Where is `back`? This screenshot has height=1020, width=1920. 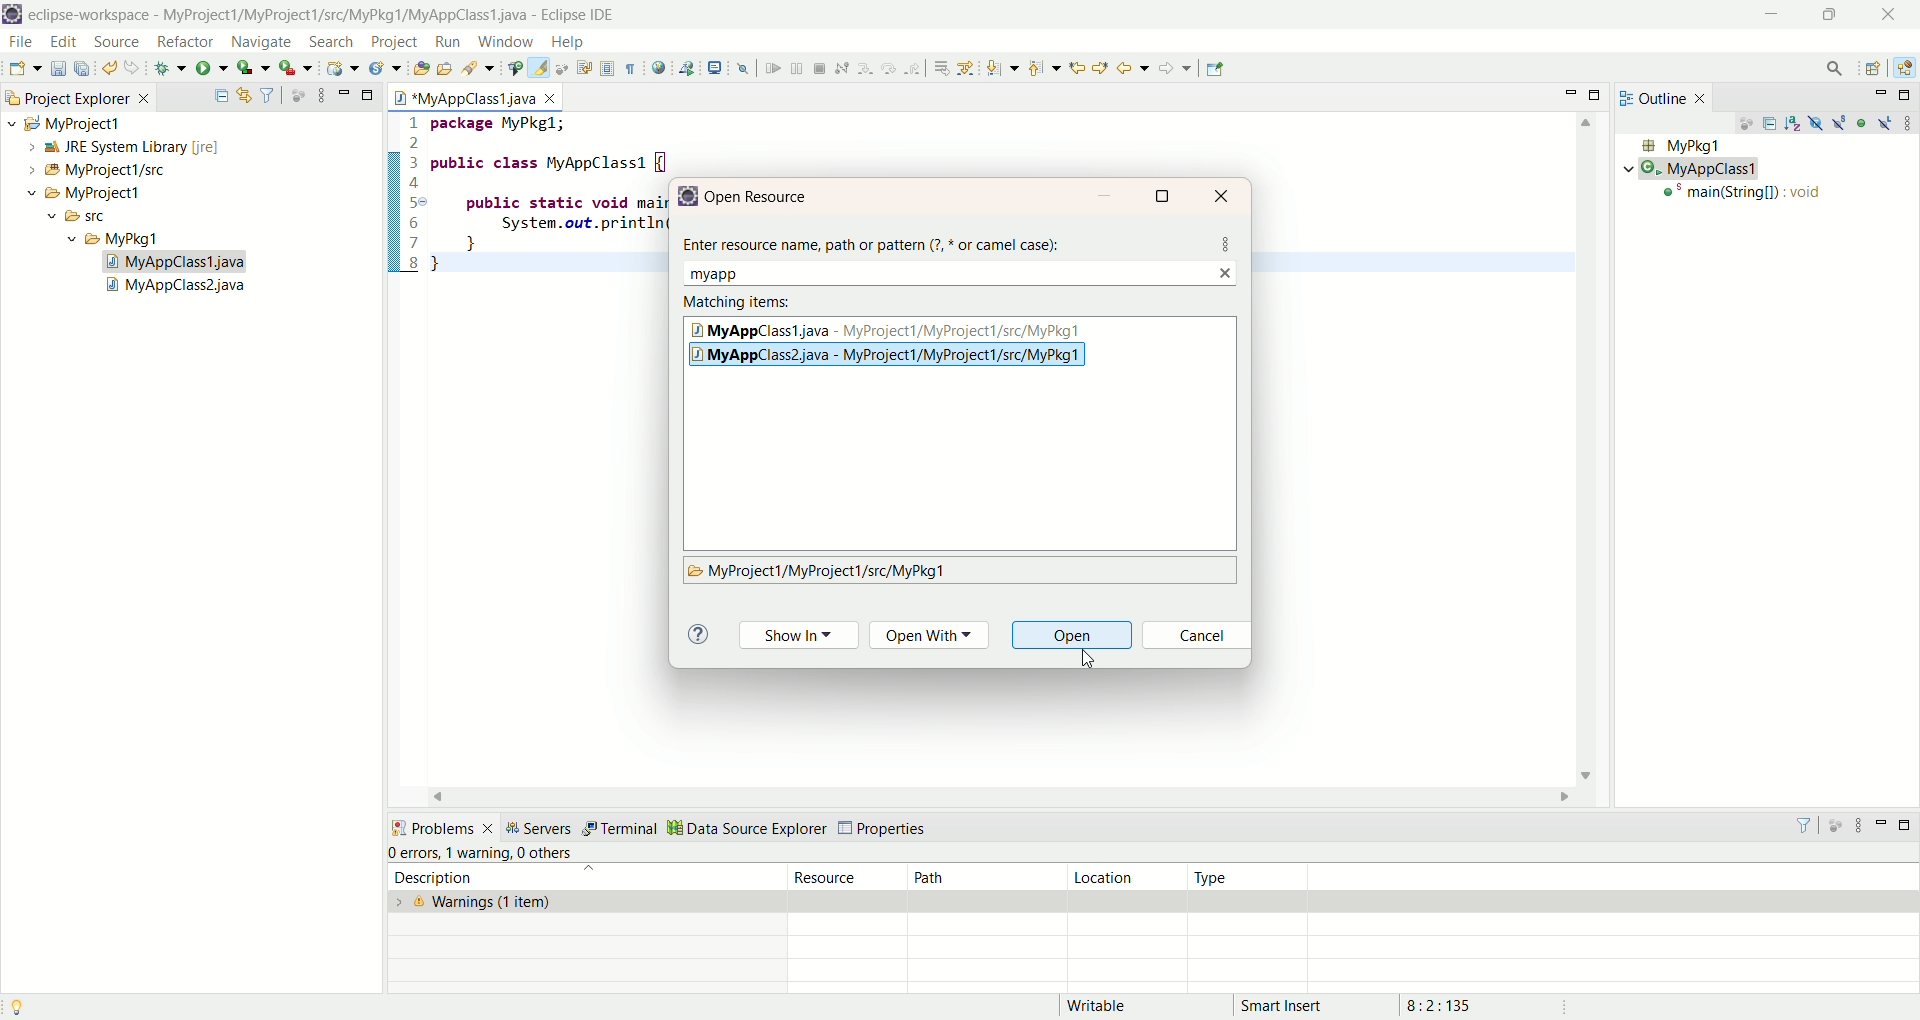
back is located at coordinates (1133, 67).